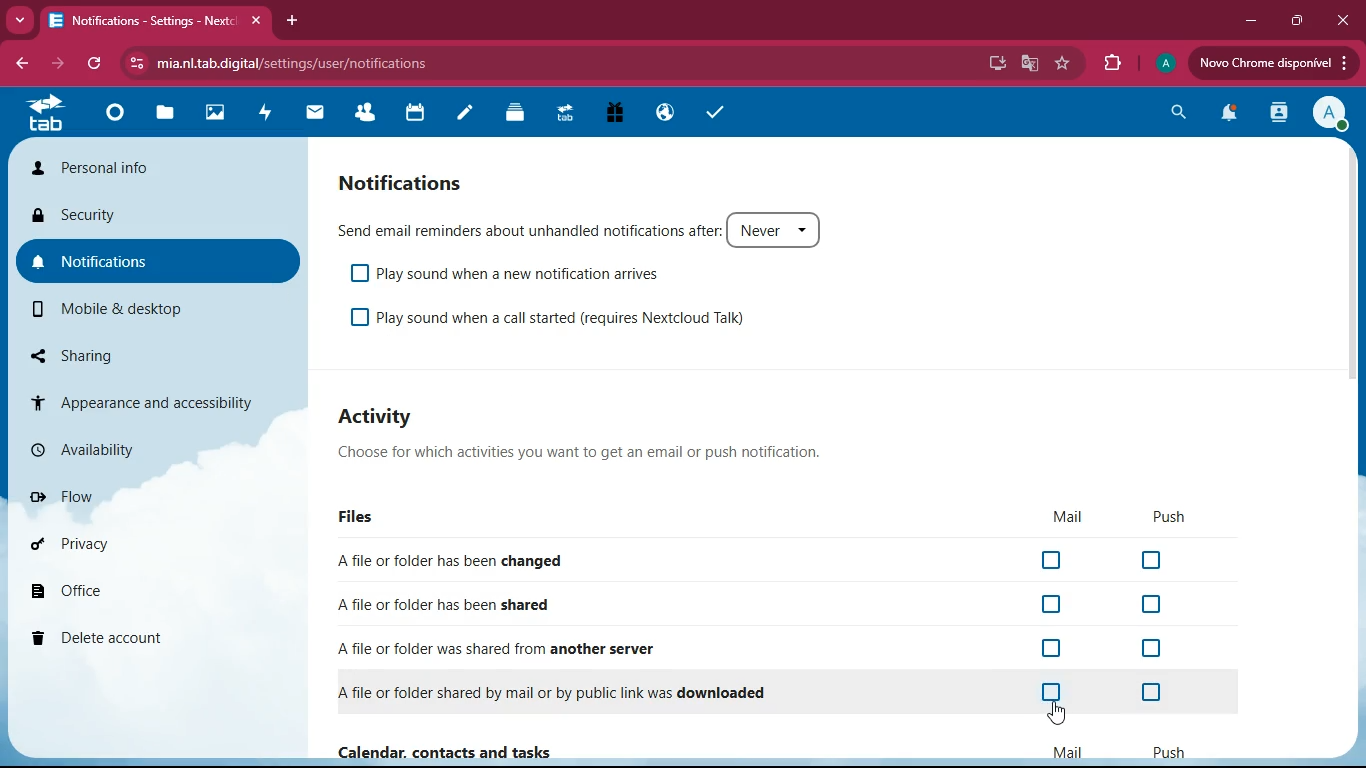  I want to click on description, so click(600, 454).